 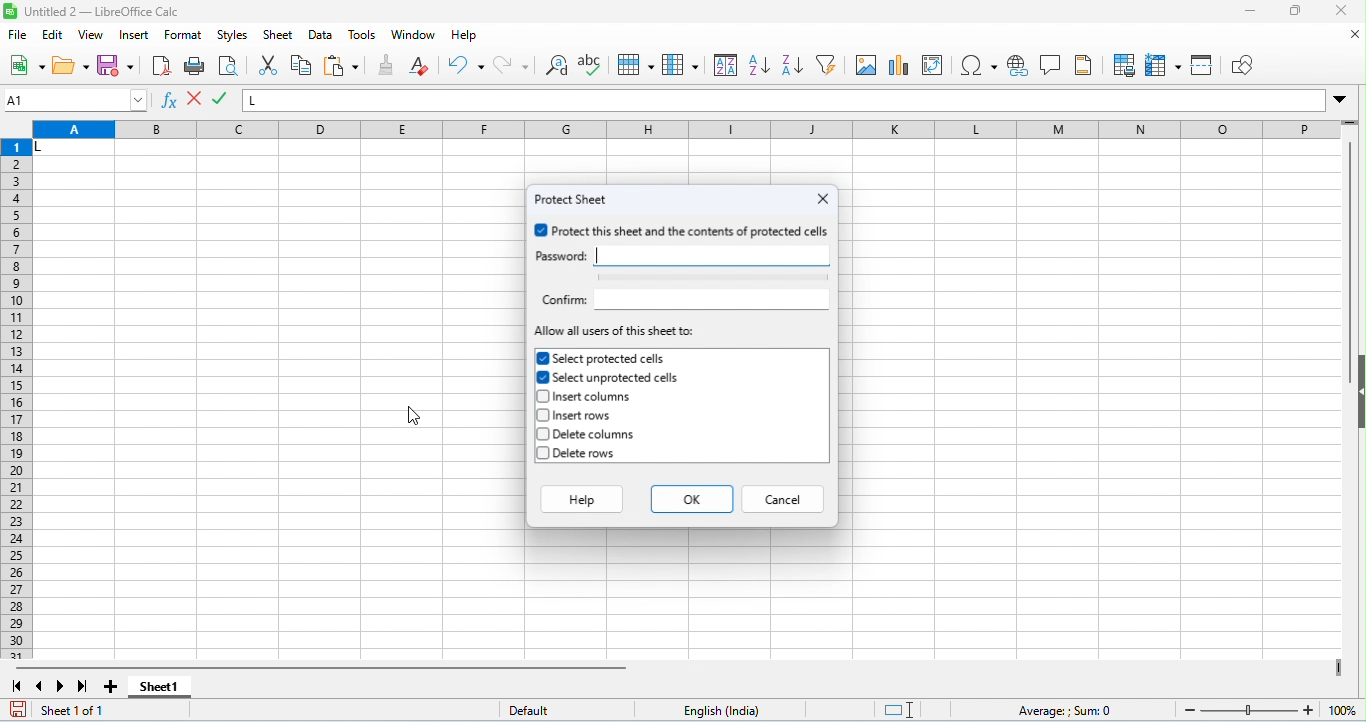 I want to click on column headings, so click(x=685, y=131).